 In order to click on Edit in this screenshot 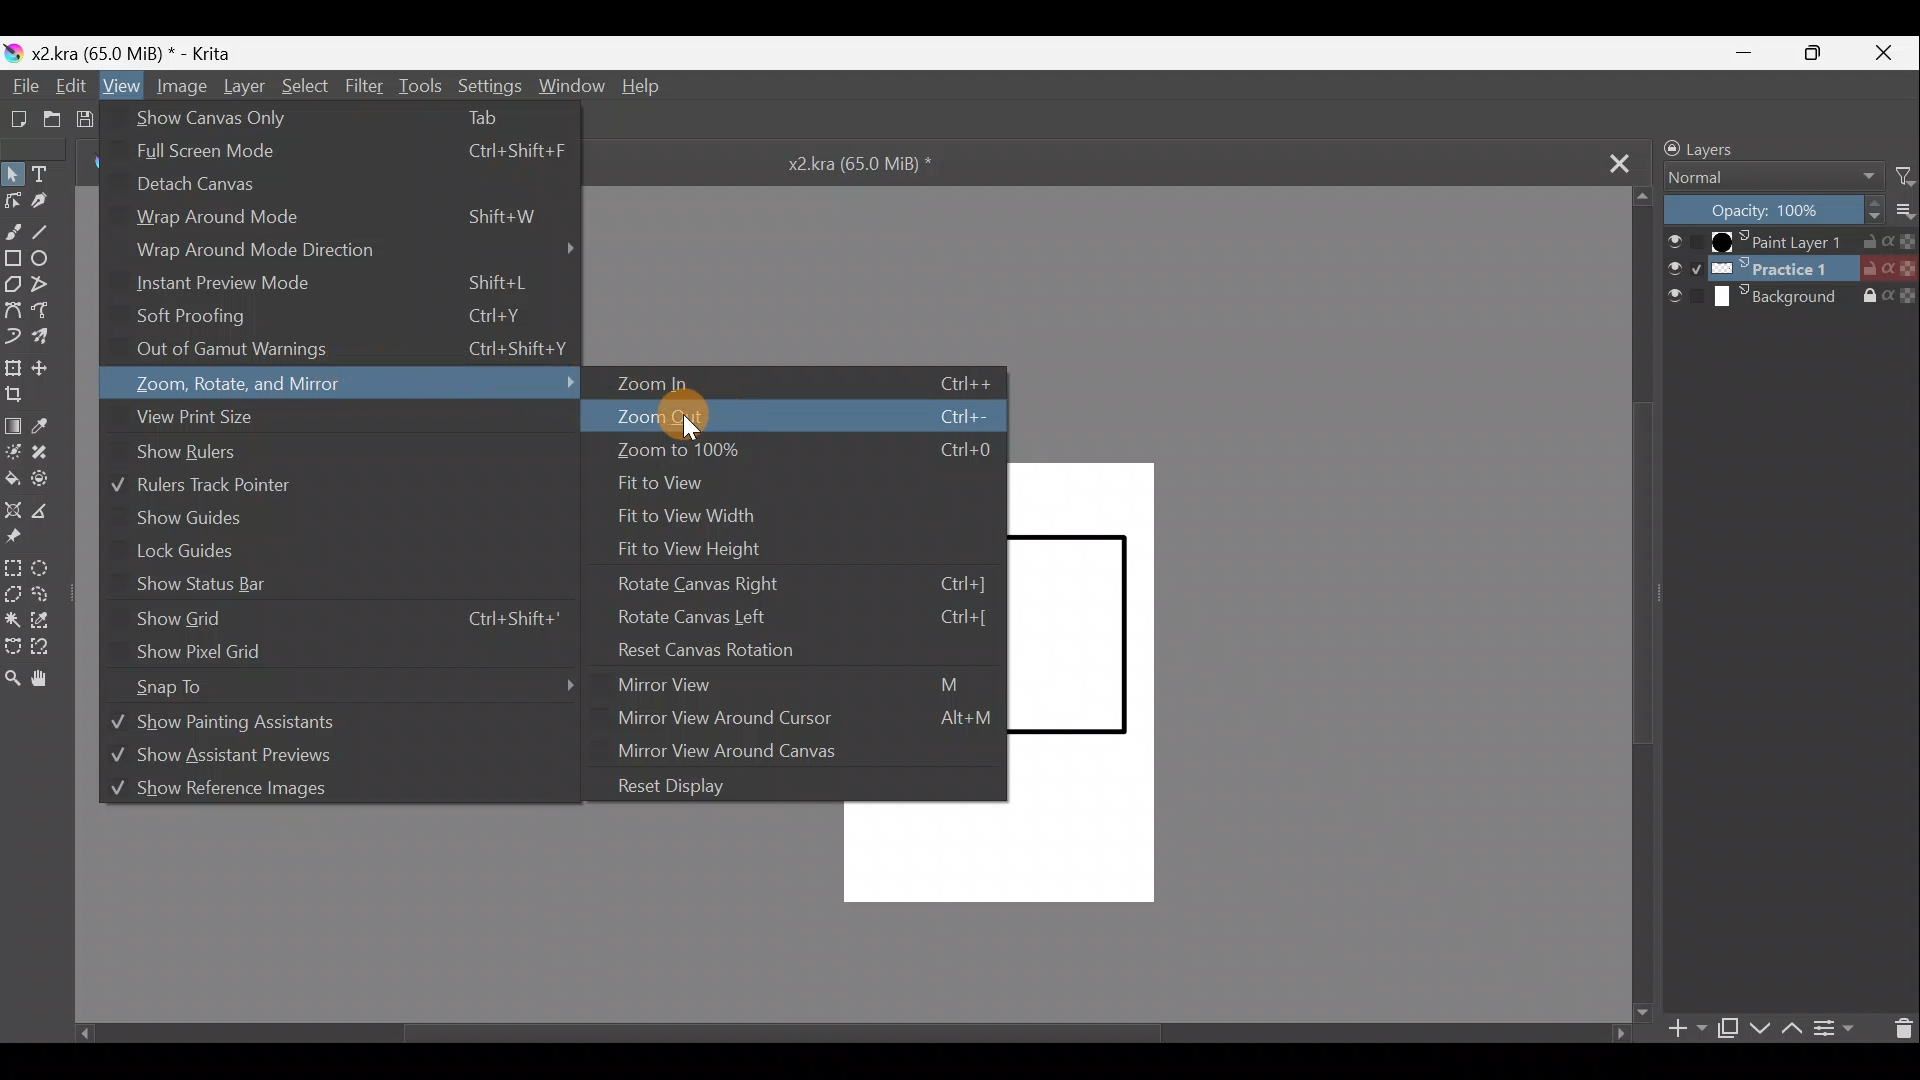, I will do `click(67, 86)`.